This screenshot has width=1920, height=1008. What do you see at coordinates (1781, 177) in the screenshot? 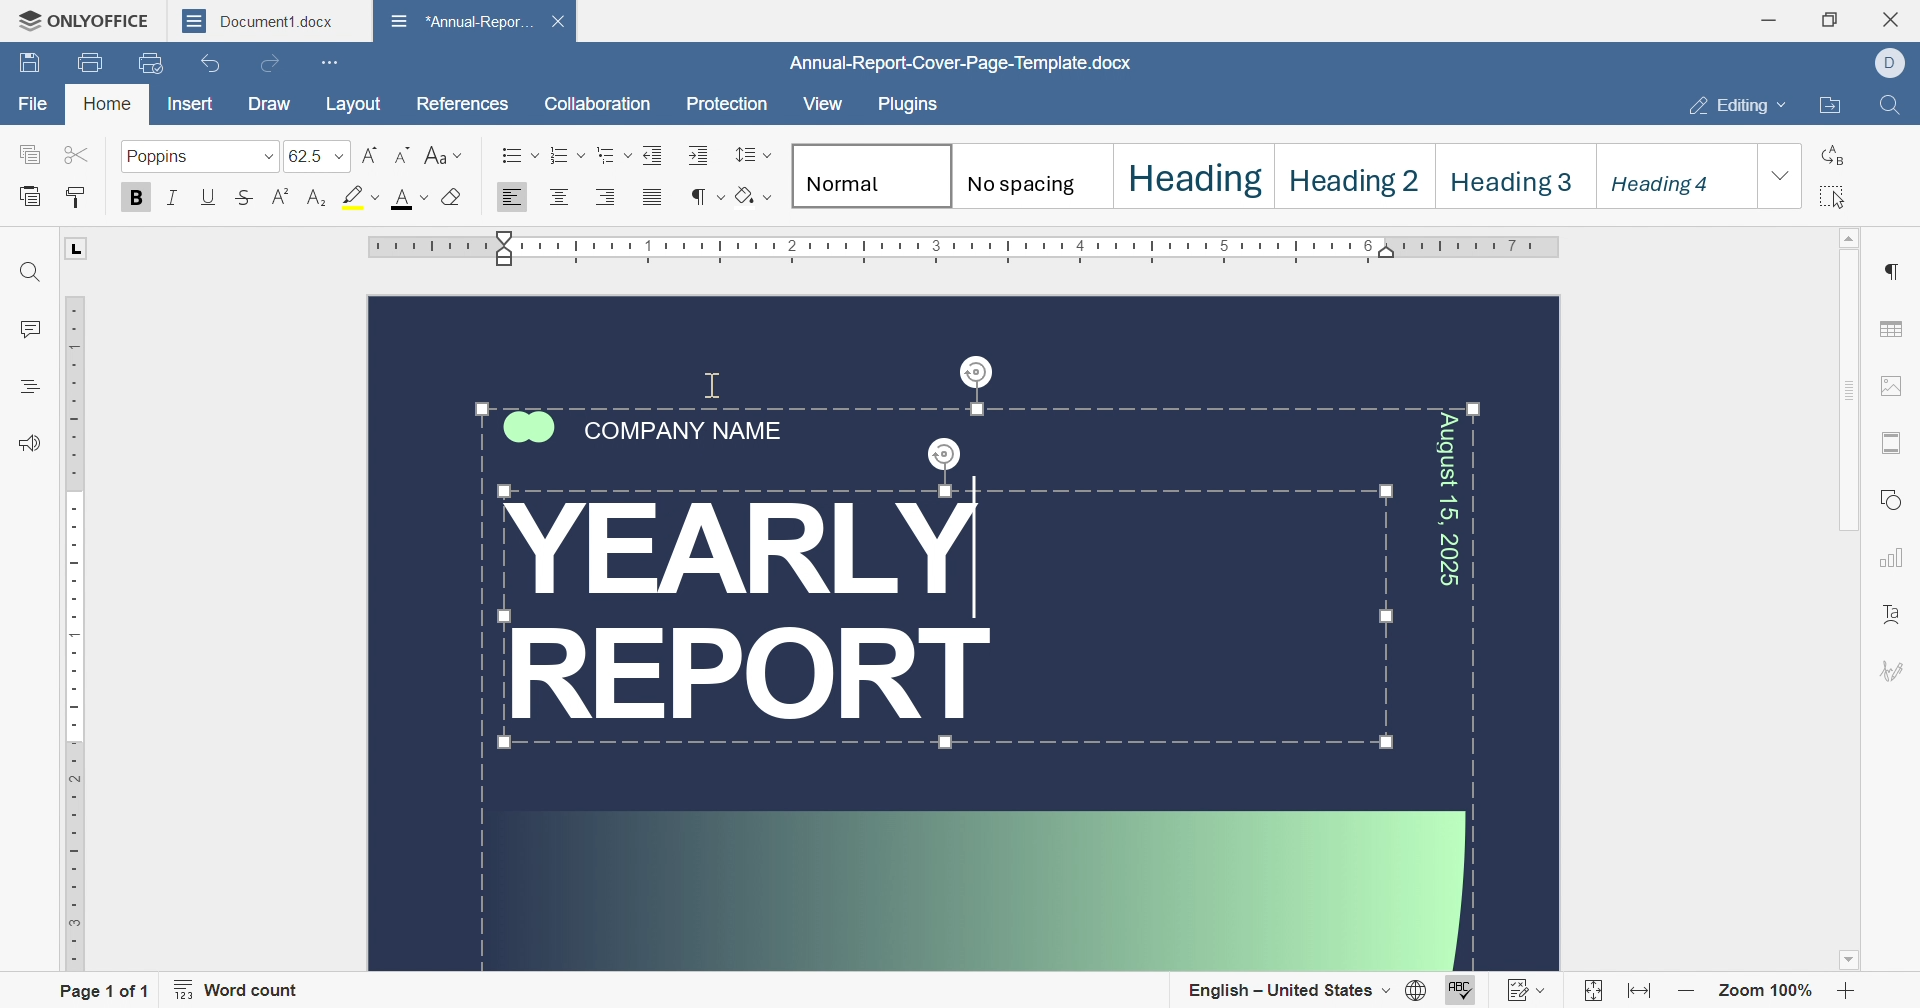
I see `drop down` at bounding box center [1781, 177].